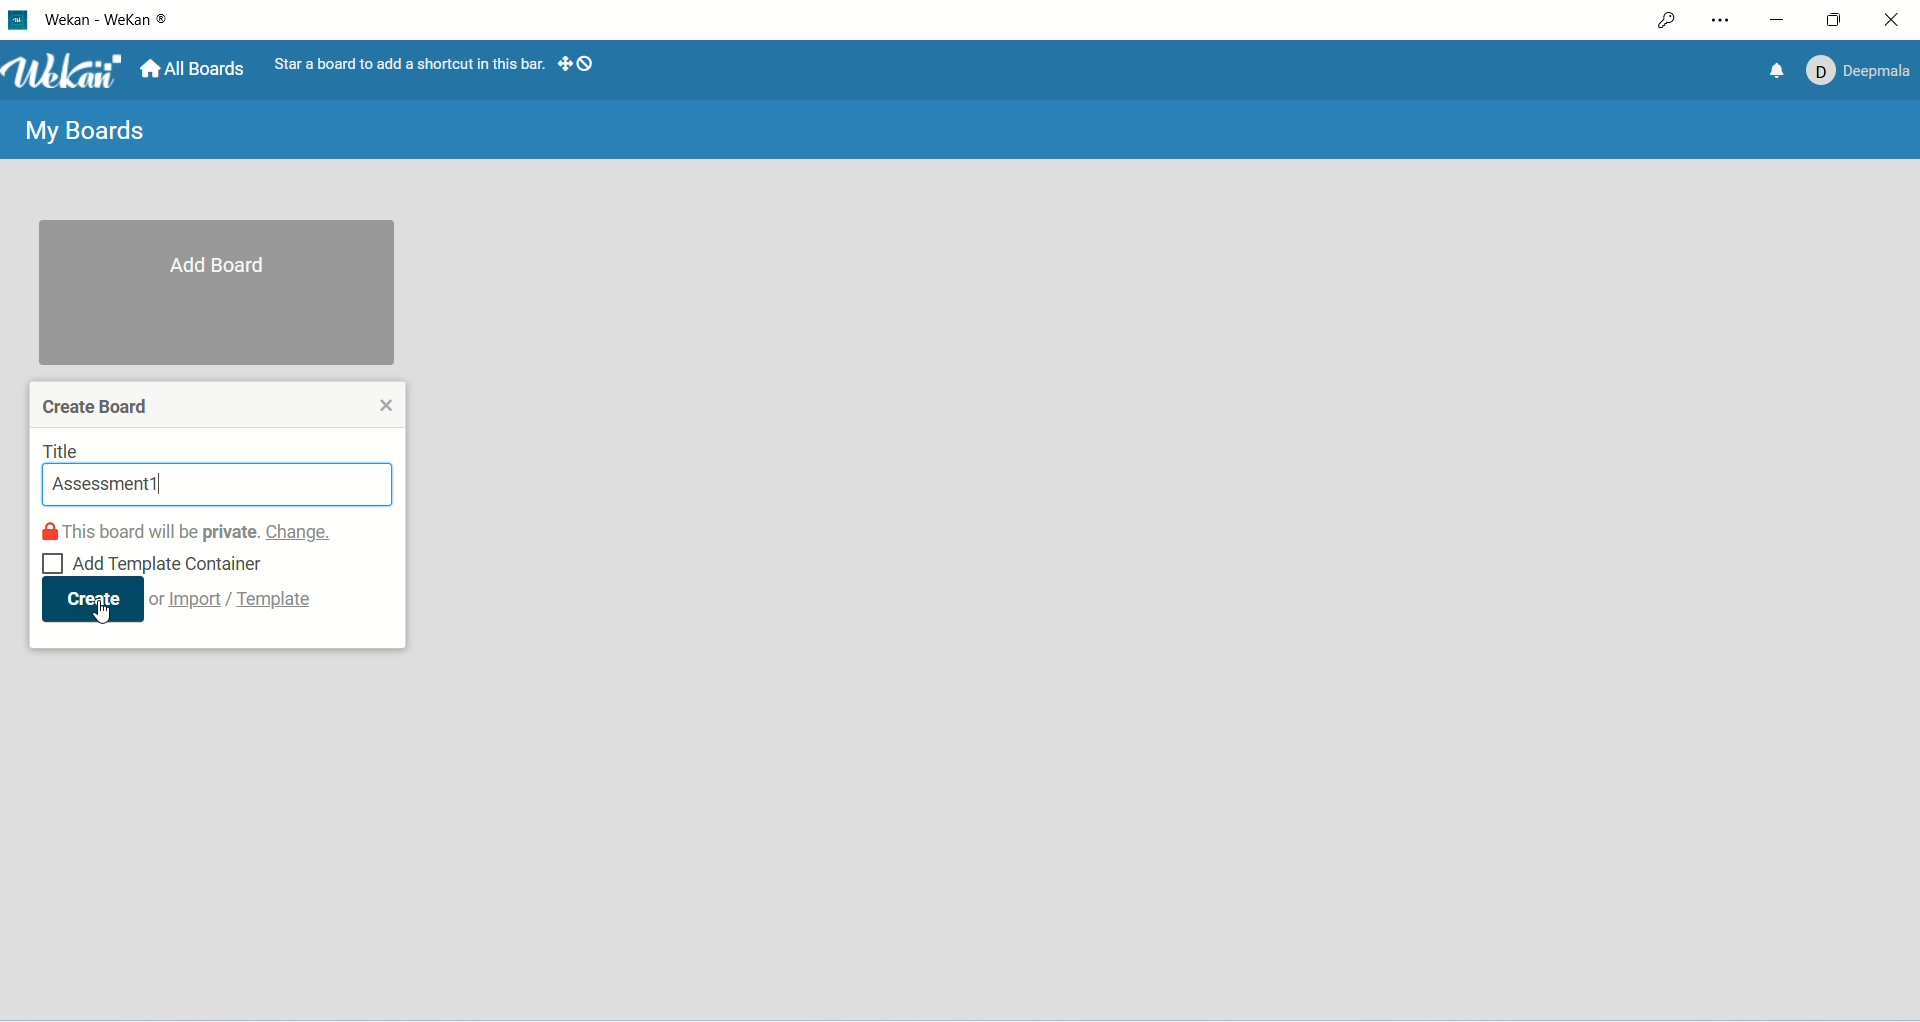 The width and height of the screenshot is (1920, 1022). I want to click on settings and more, so click(1719, 20).